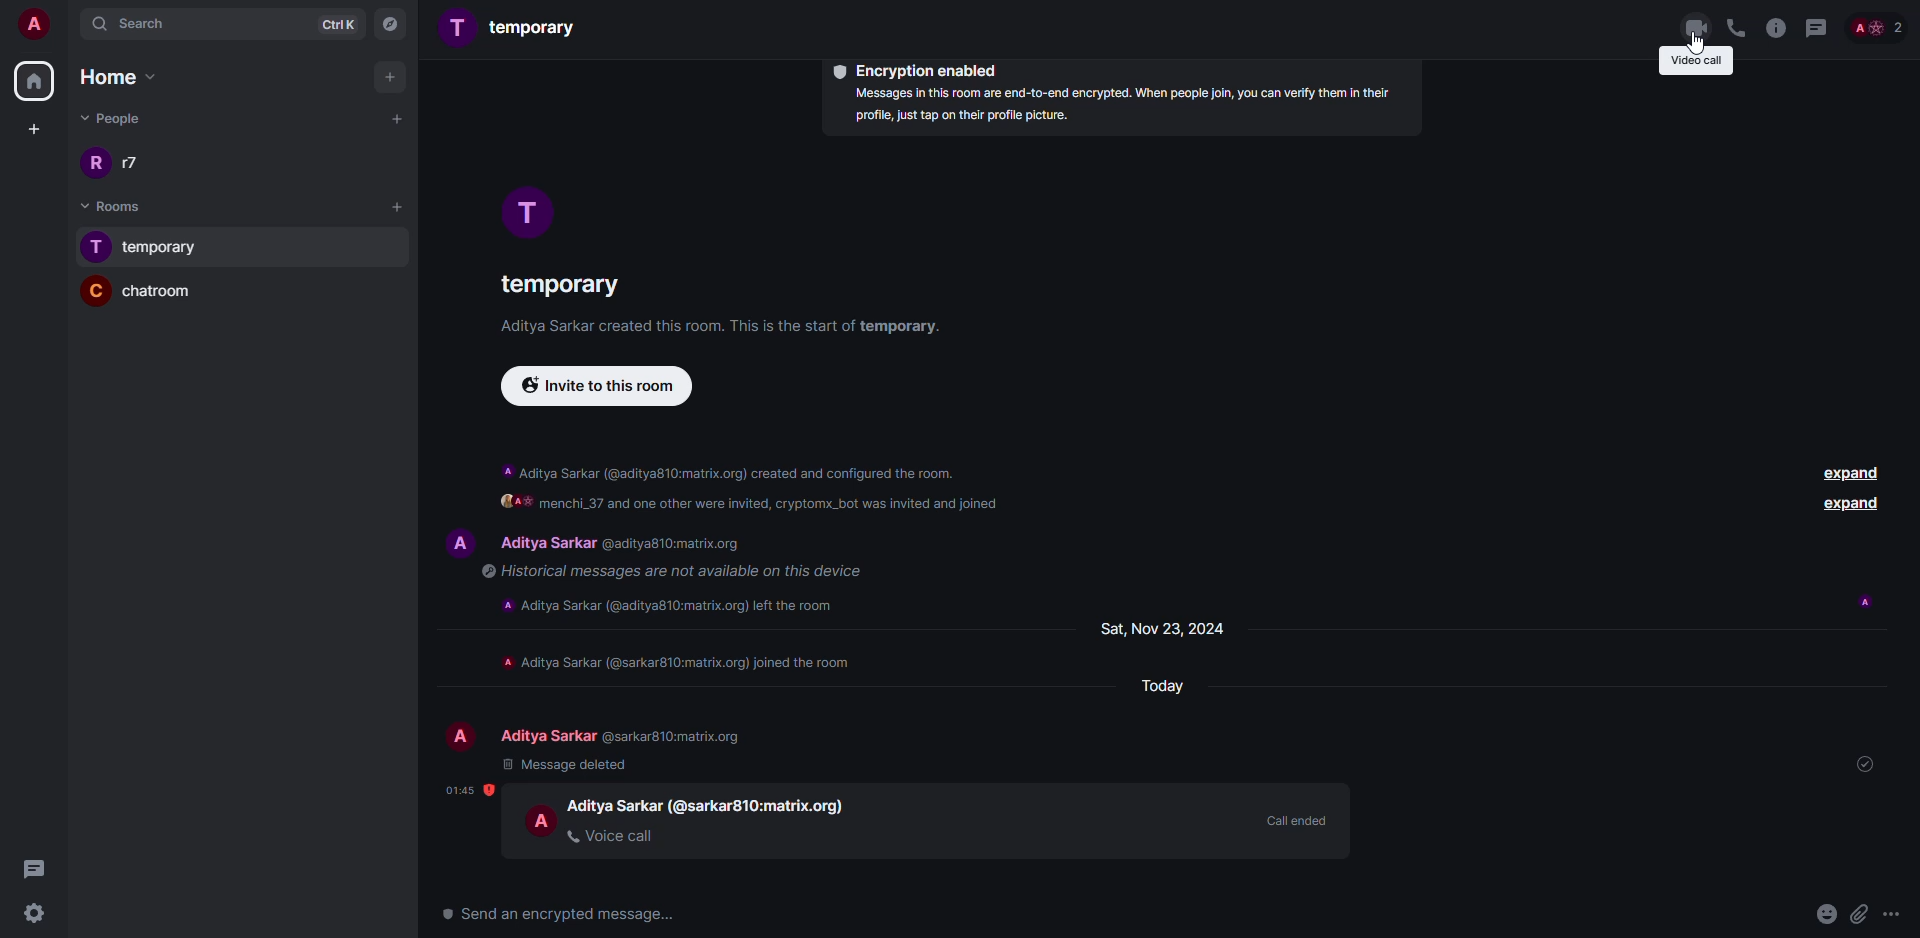 This screenshot has height=938, width=1920. Describe the element at coordinates (1294, 818) in the screenshot. I see `call ended` at that location.